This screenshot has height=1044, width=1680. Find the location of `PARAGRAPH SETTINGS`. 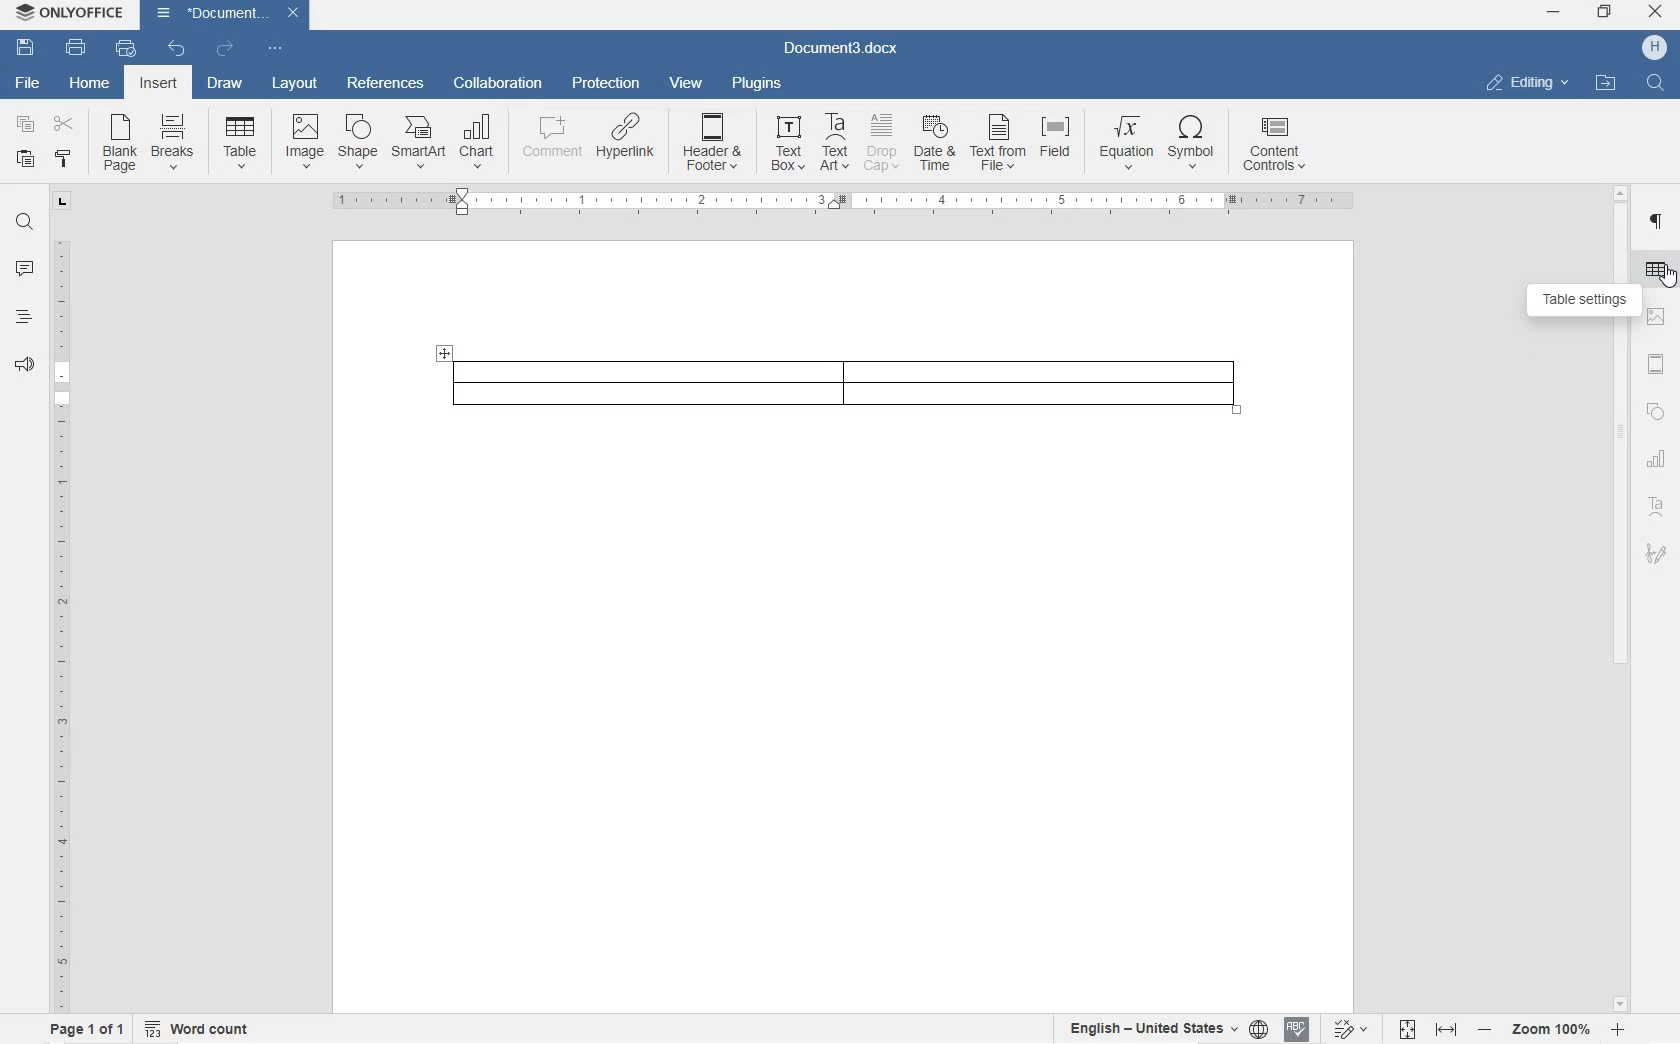

PARAGRAPH SETTINGS is located at coordinates (1659, 224).